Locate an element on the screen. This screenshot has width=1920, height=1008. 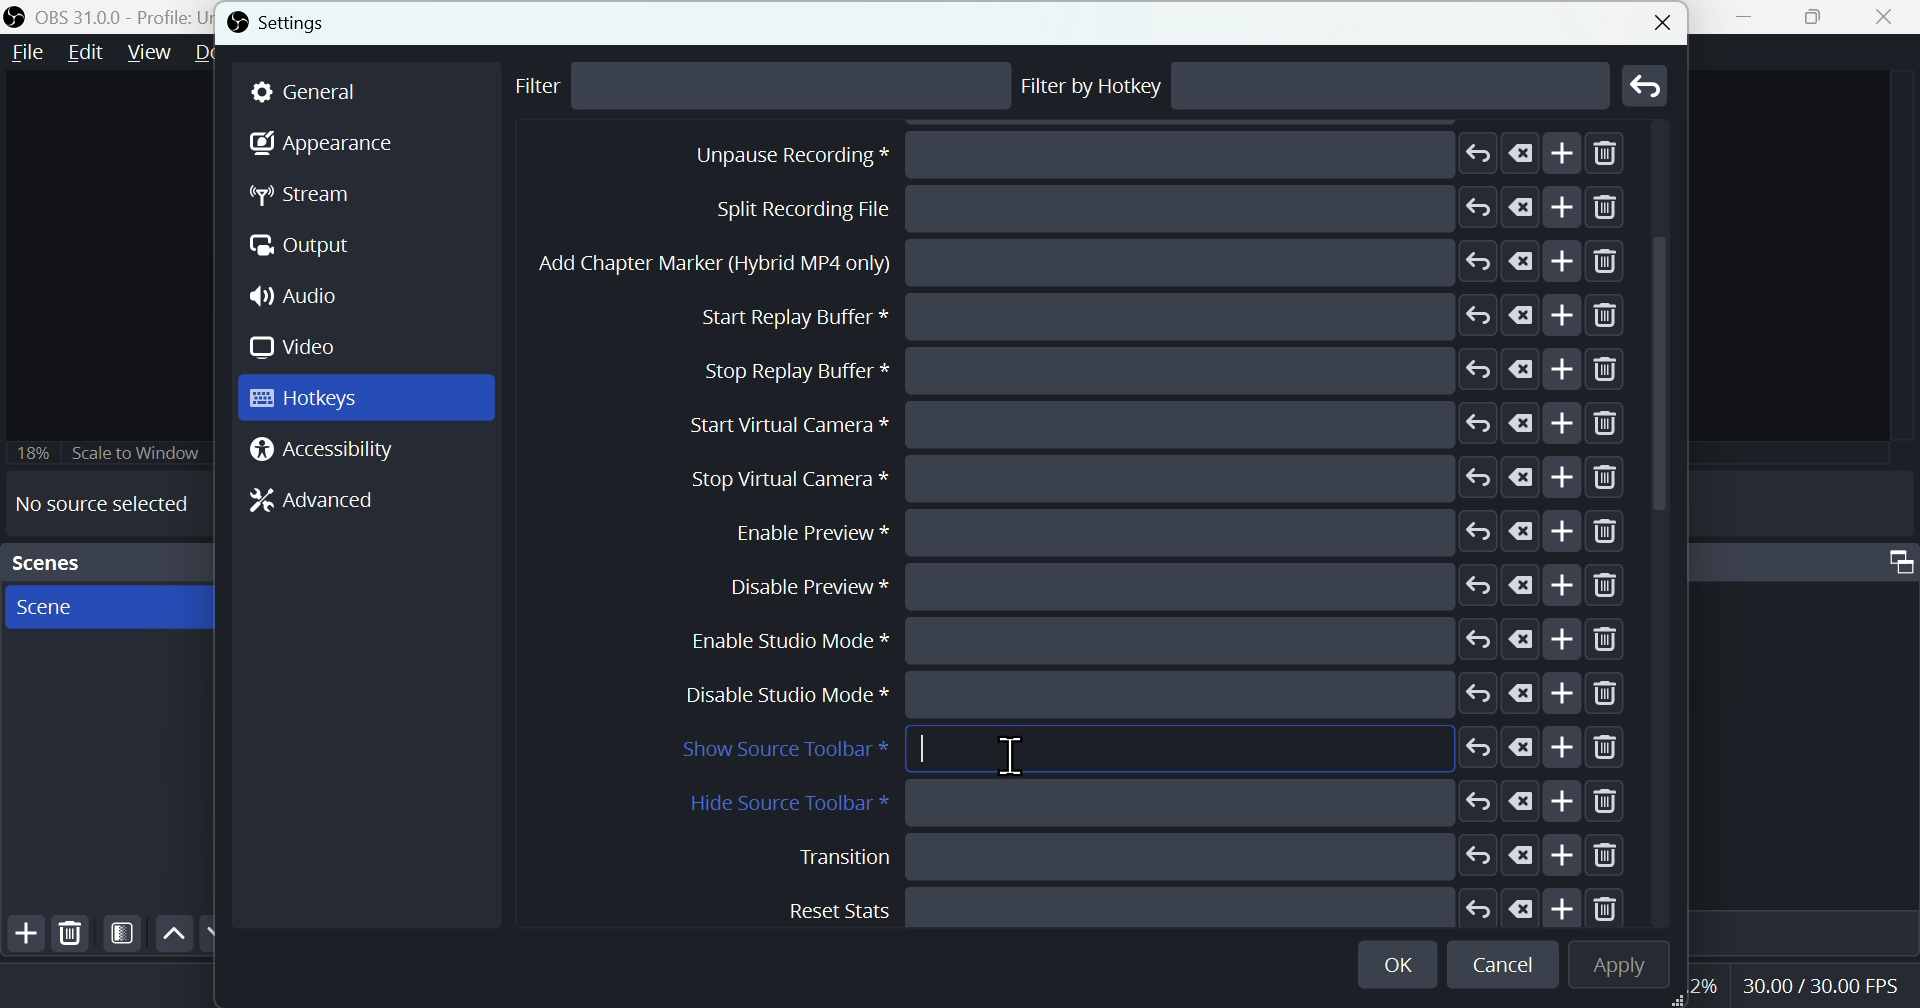
up is located at coordinates (173, 934).